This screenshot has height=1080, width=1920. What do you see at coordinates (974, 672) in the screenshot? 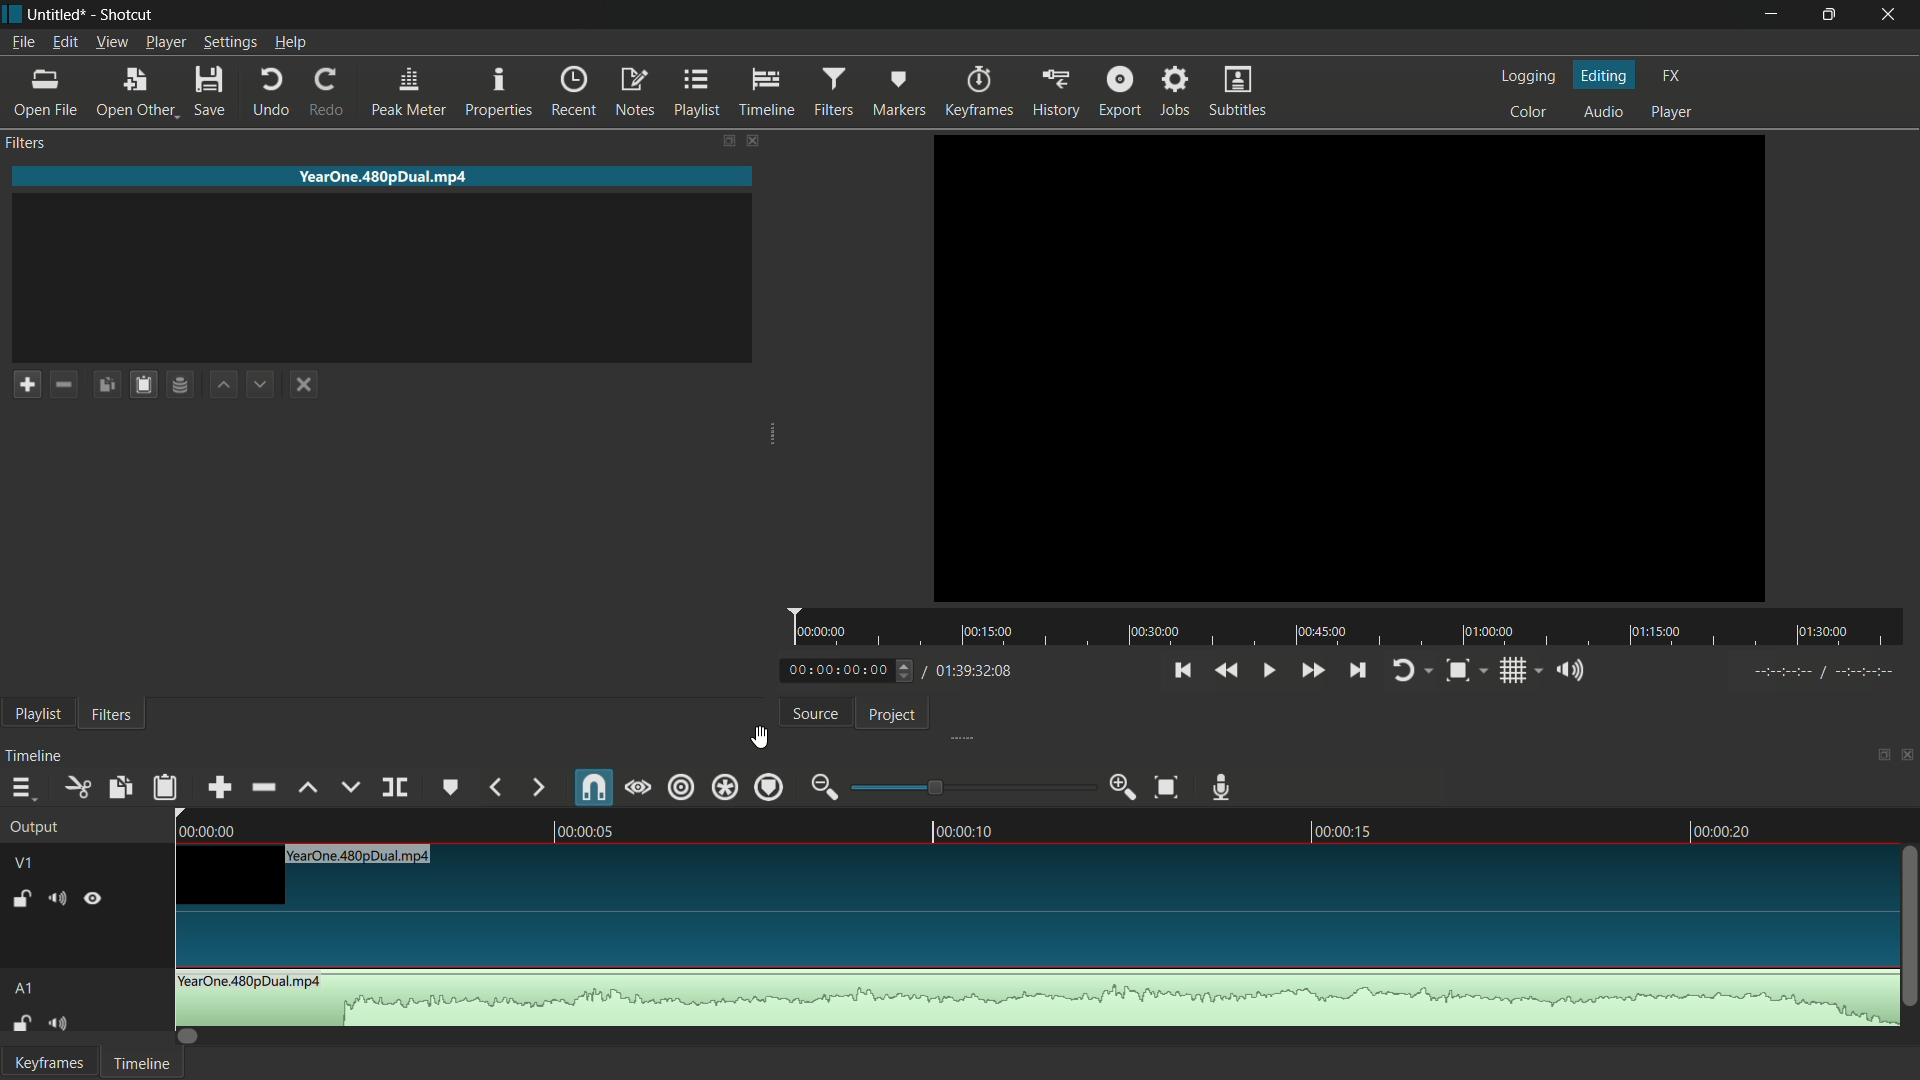
I see `total time` at bounding box center [974, 672].